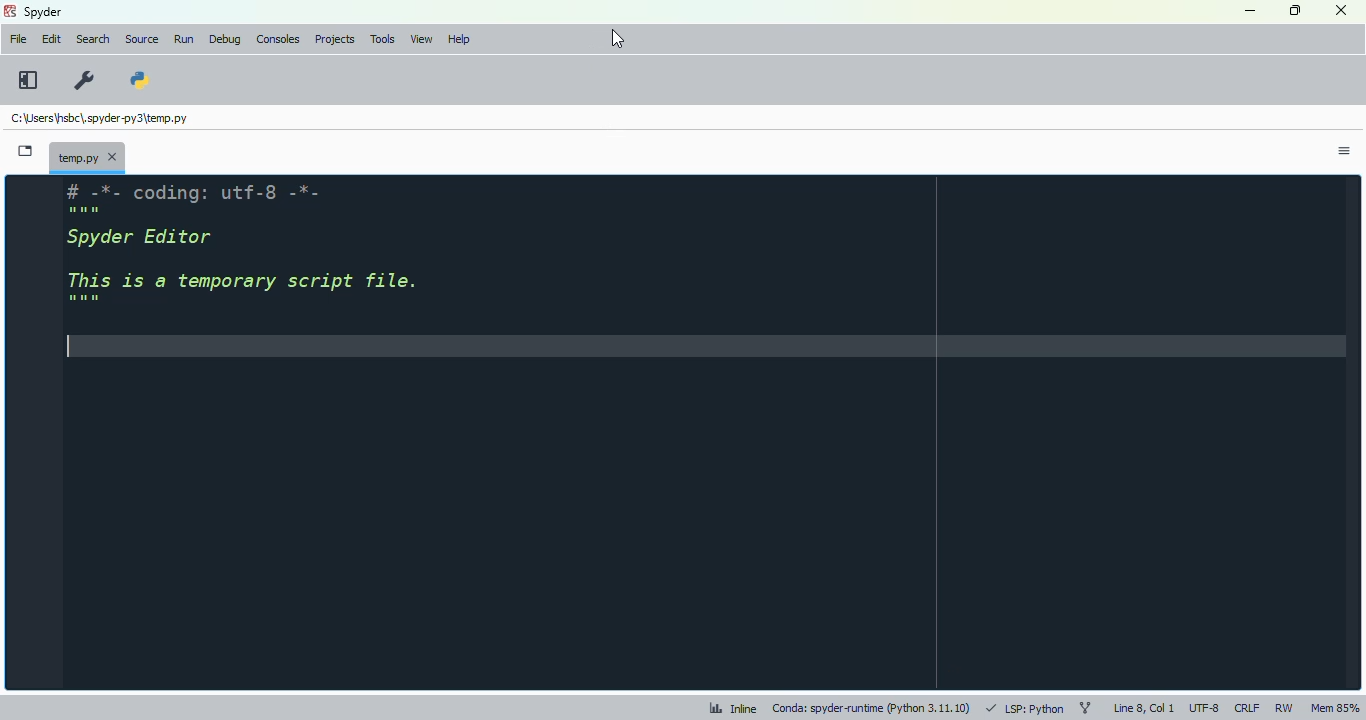 The height and width of the screenshot is (720, 1366). I want to click on debug, so click(226, 38).